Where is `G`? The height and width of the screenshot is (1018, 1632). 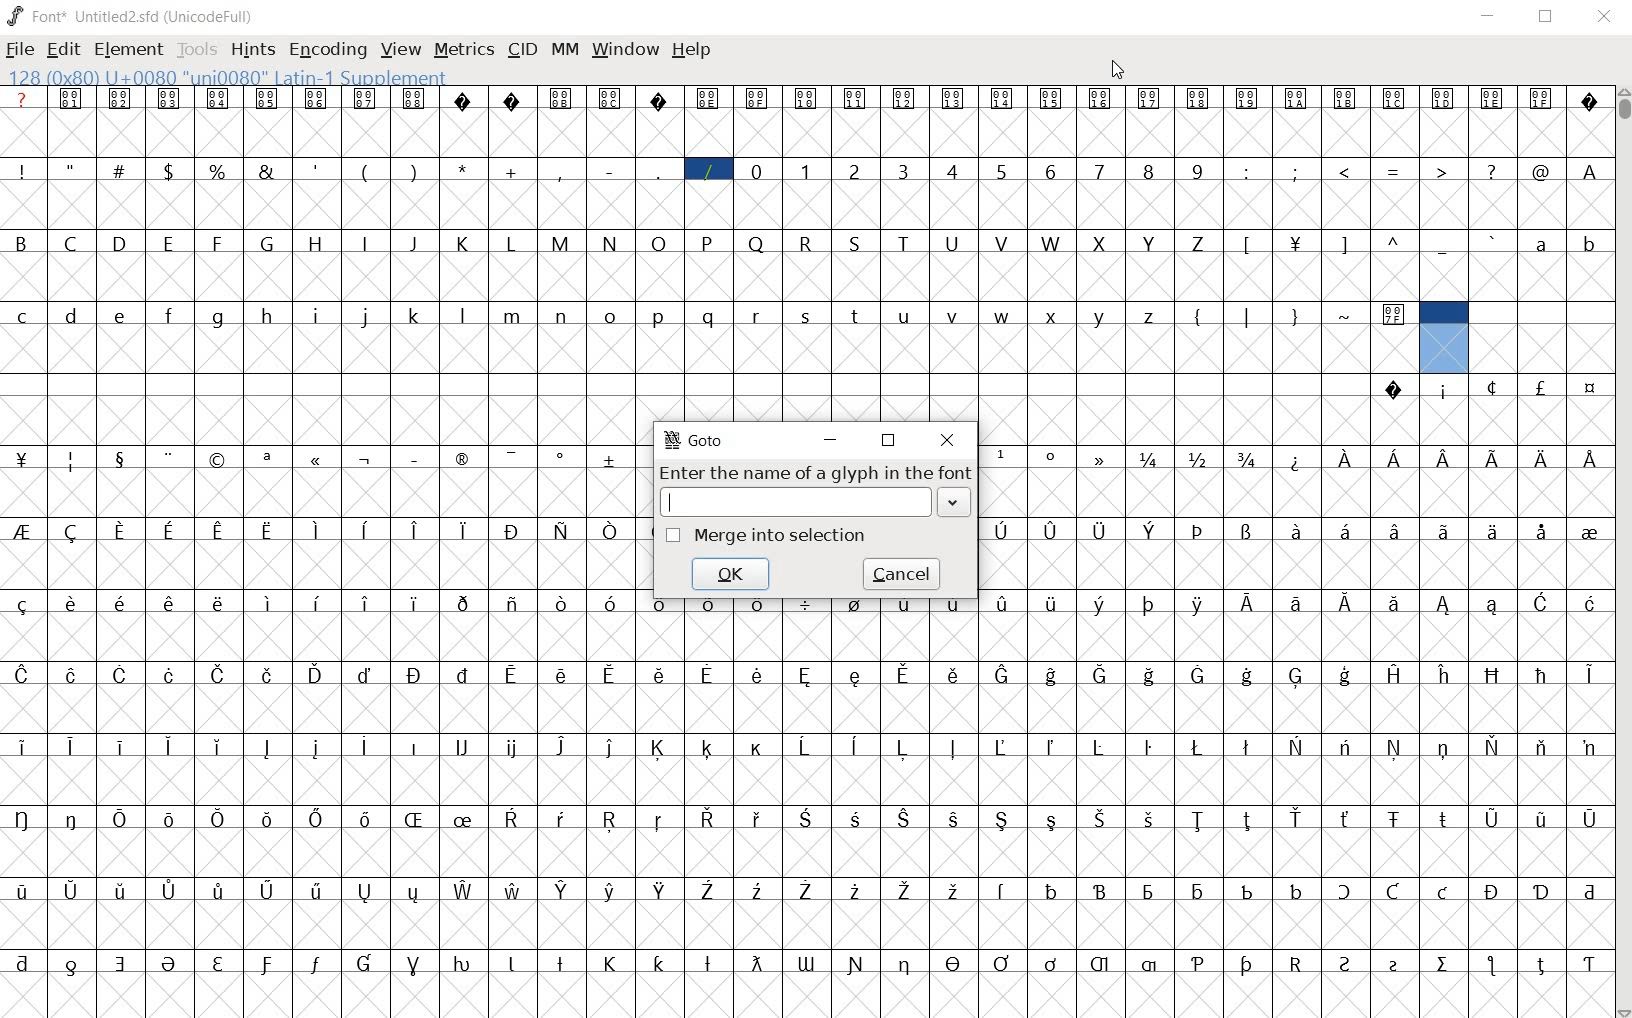
G is located at coordinates (270, 244).